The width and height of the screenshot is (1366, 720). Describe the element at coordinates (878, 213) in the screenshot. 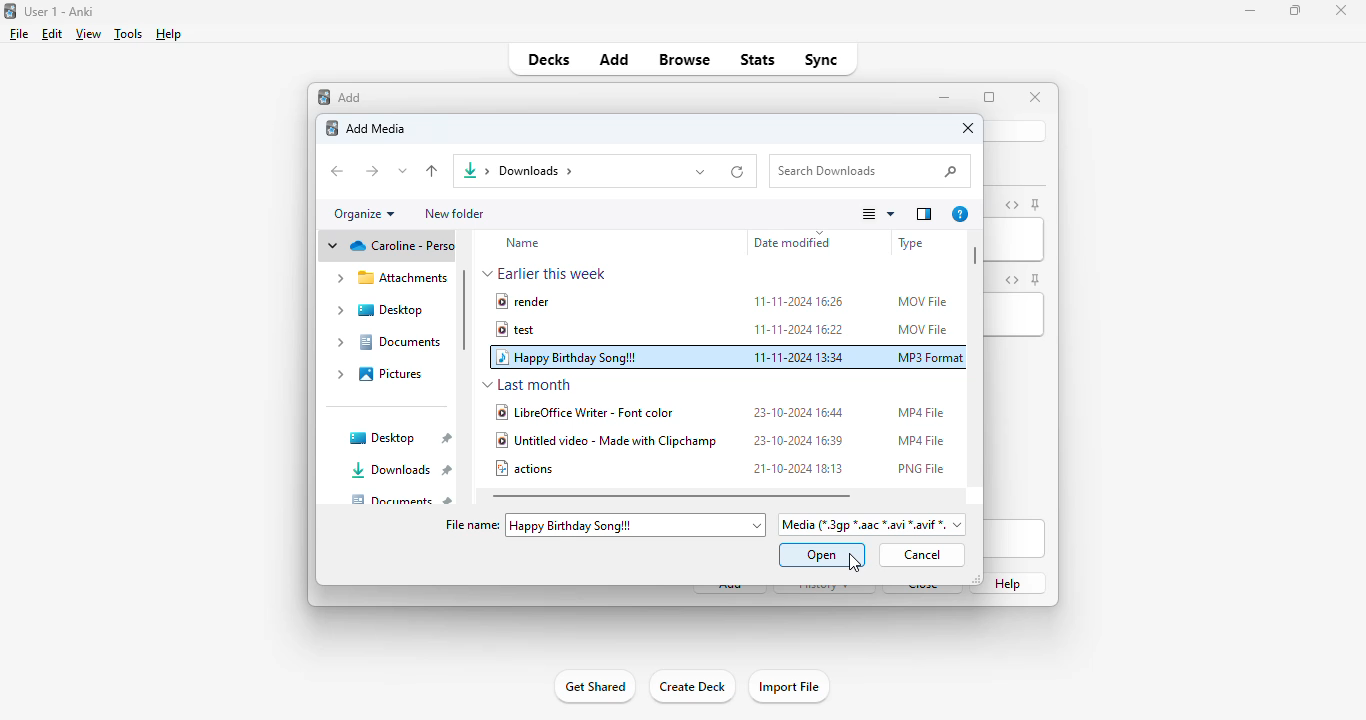

I see `change your view` at that location.